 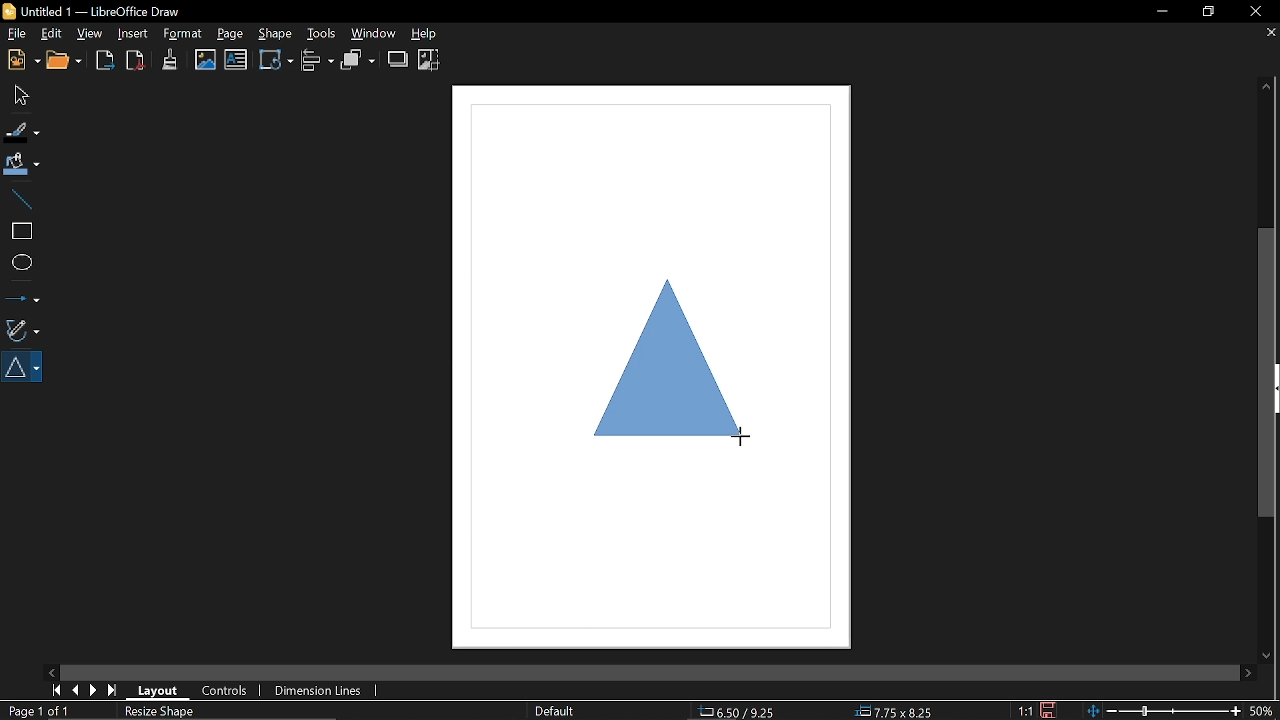 I want to click on dimension lines, so click(x=316, y=692).